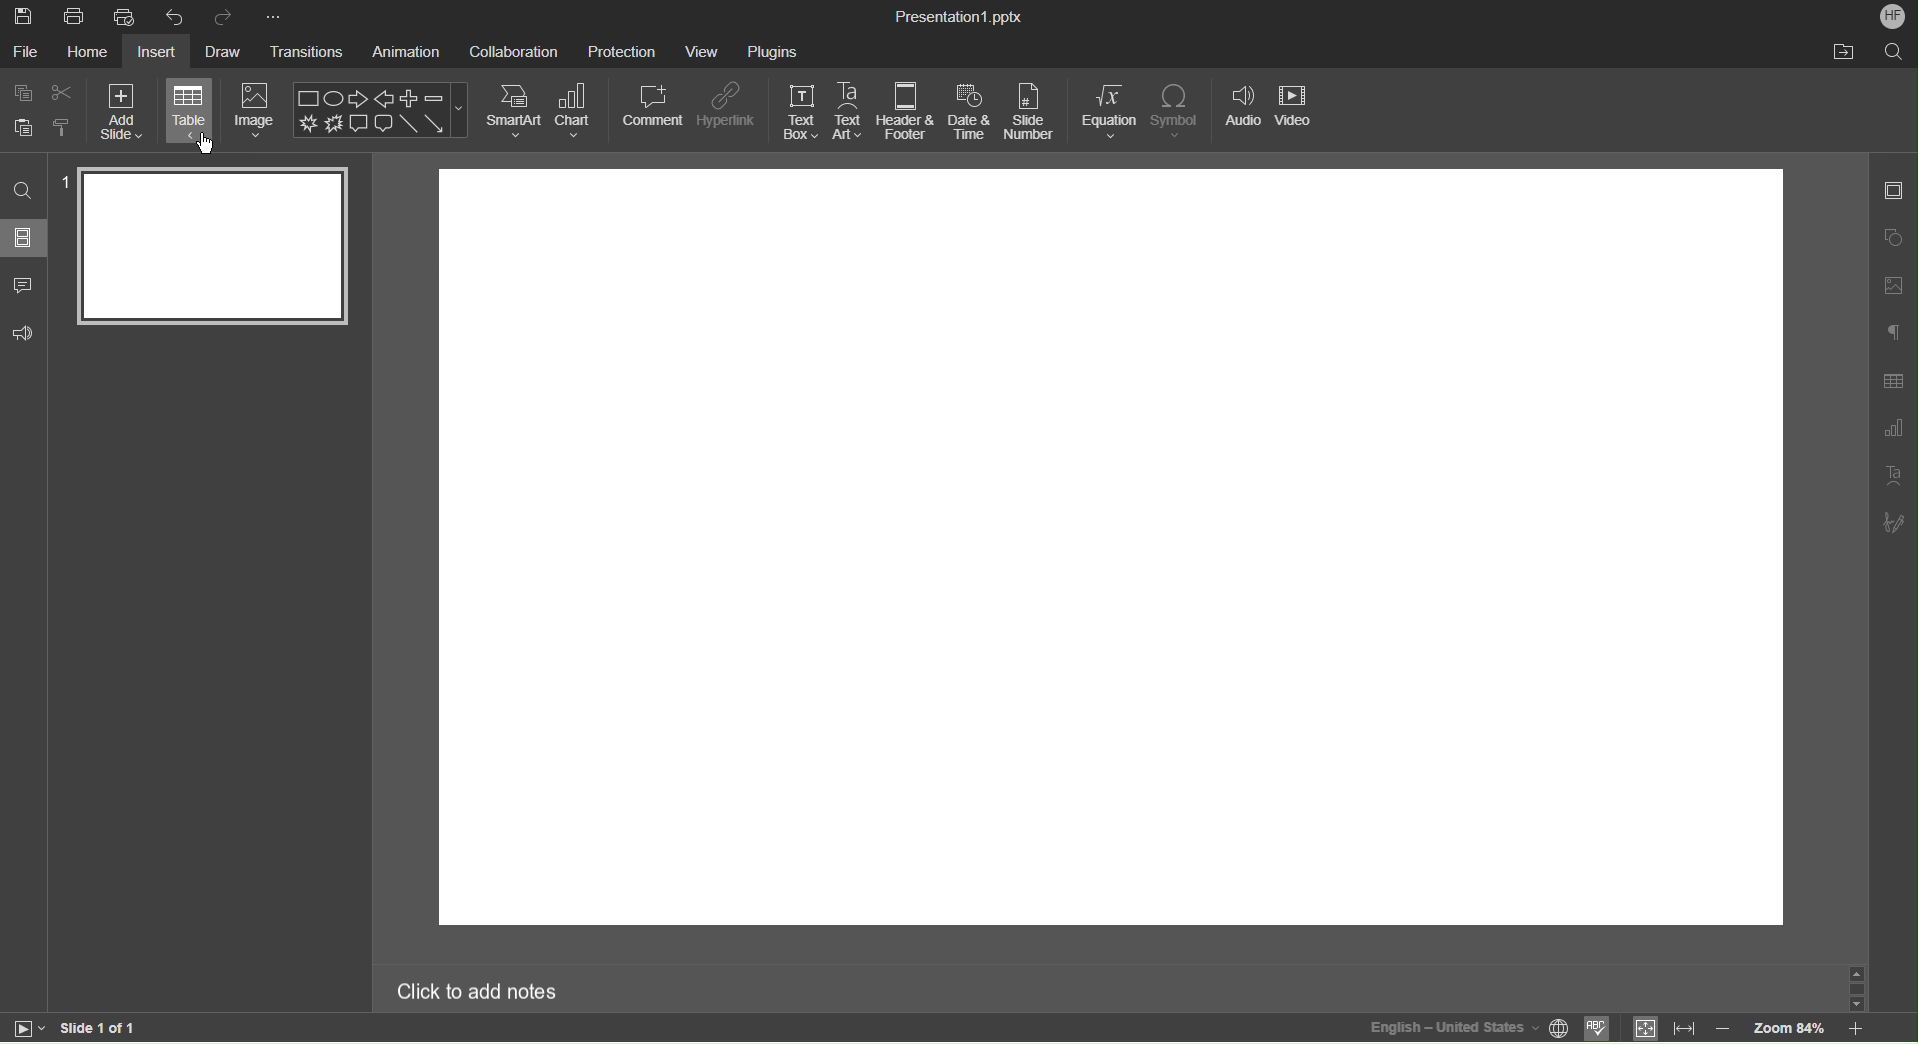  I want to click on Search, so click(25, 192).